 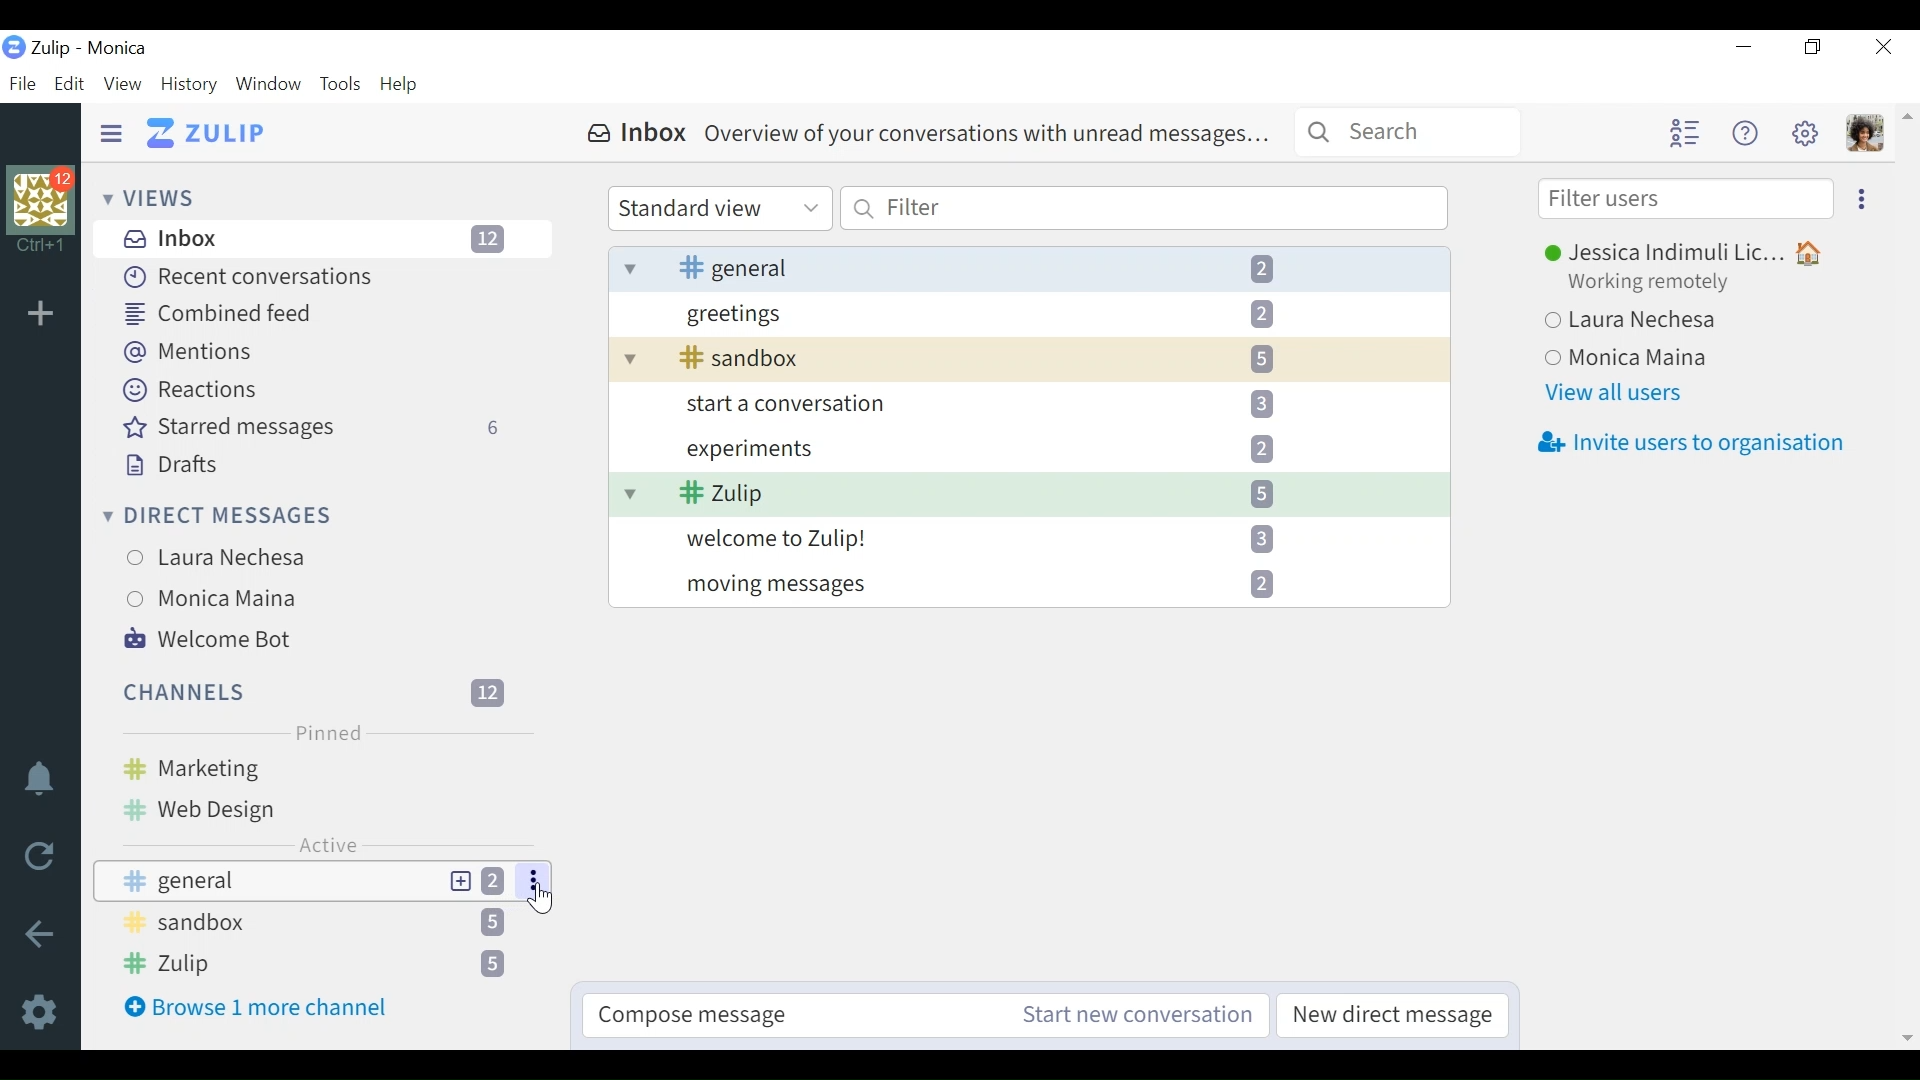 What do you see at coordinates (316, 558) in the screenshot?
I see `Laura Nechesa` at bounding box center [316, 558].